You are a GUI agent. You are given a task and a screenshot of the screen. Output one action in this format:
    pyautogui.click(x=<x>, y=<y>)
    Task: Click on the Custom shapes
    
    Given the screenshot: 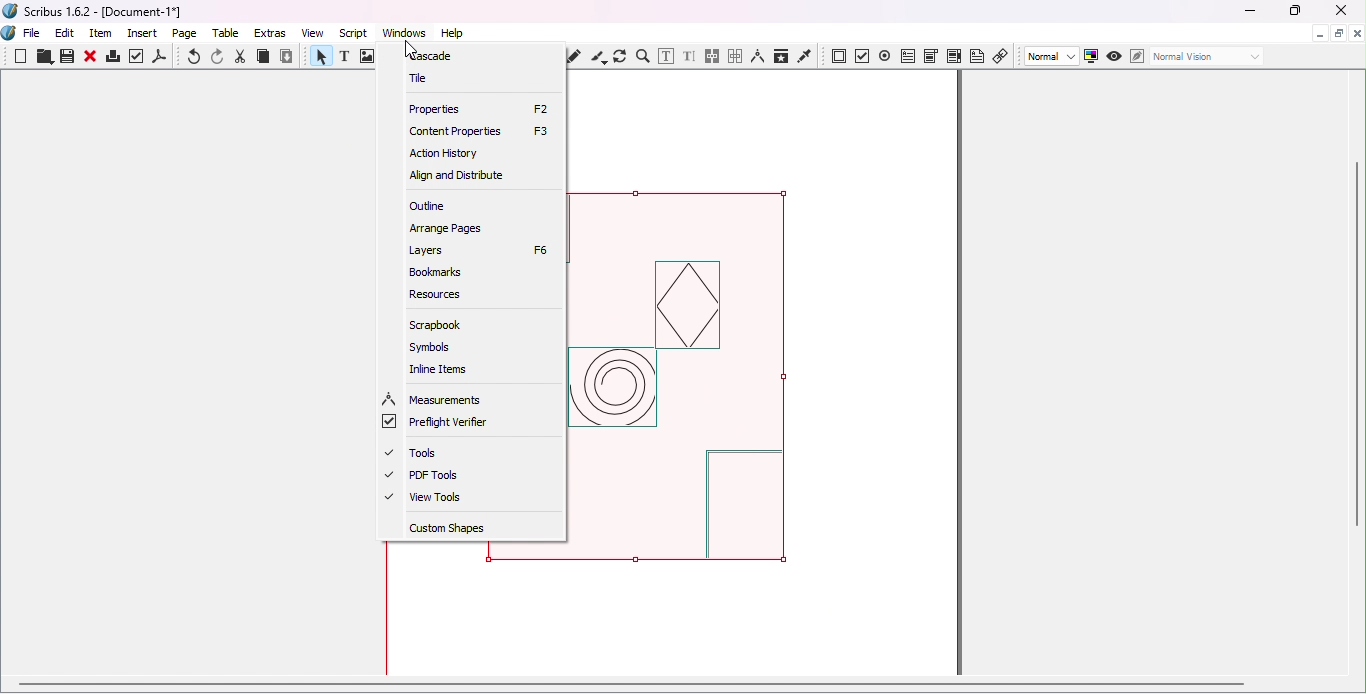 What is the action you would take?
    pyautogui.click(x=466, y=531)
    